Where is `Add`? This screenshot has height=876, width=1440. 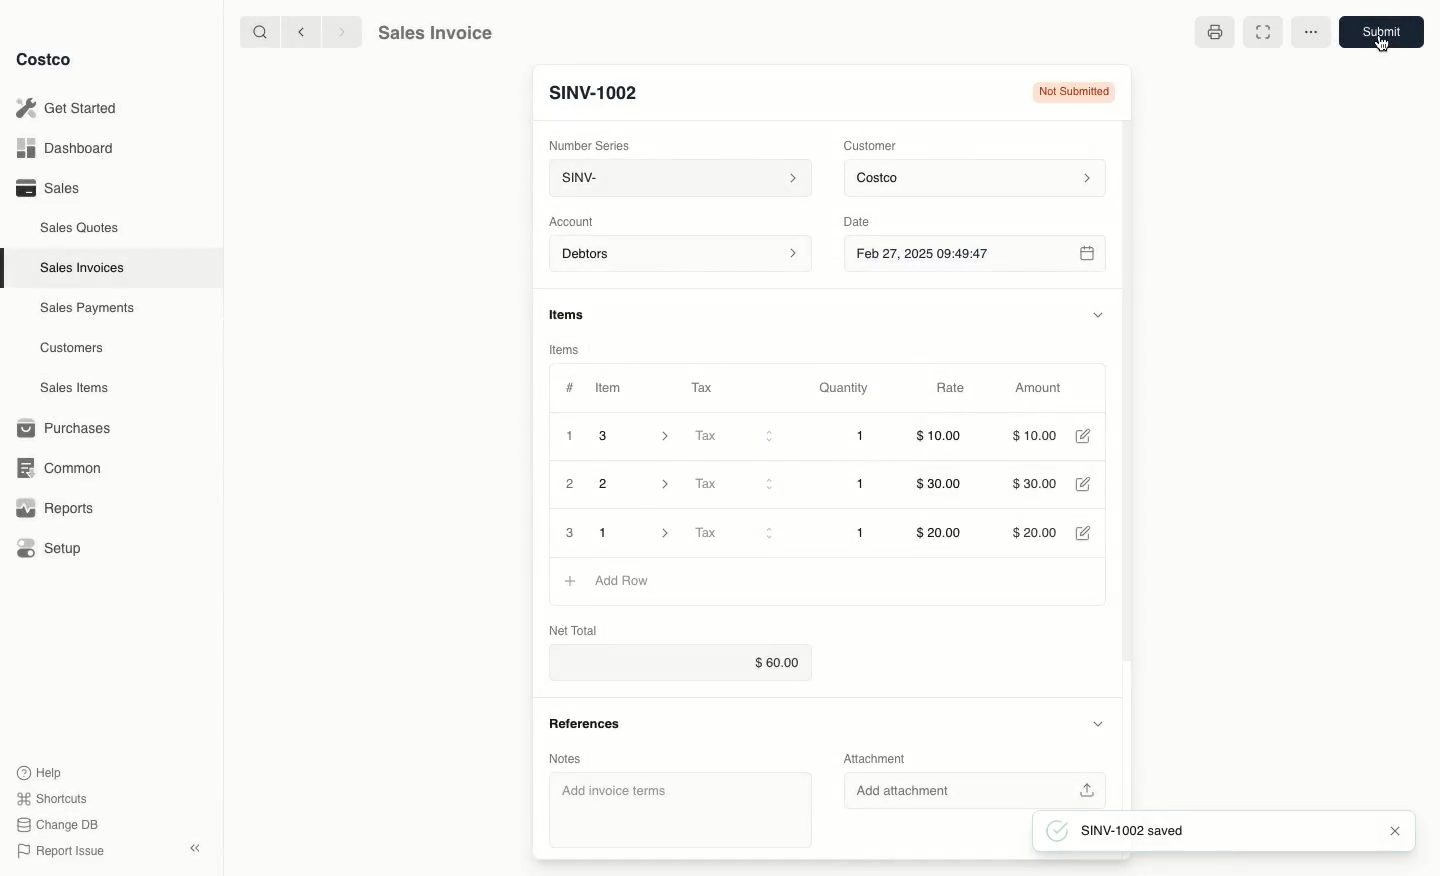
Add is located at coordinates (570, 580).